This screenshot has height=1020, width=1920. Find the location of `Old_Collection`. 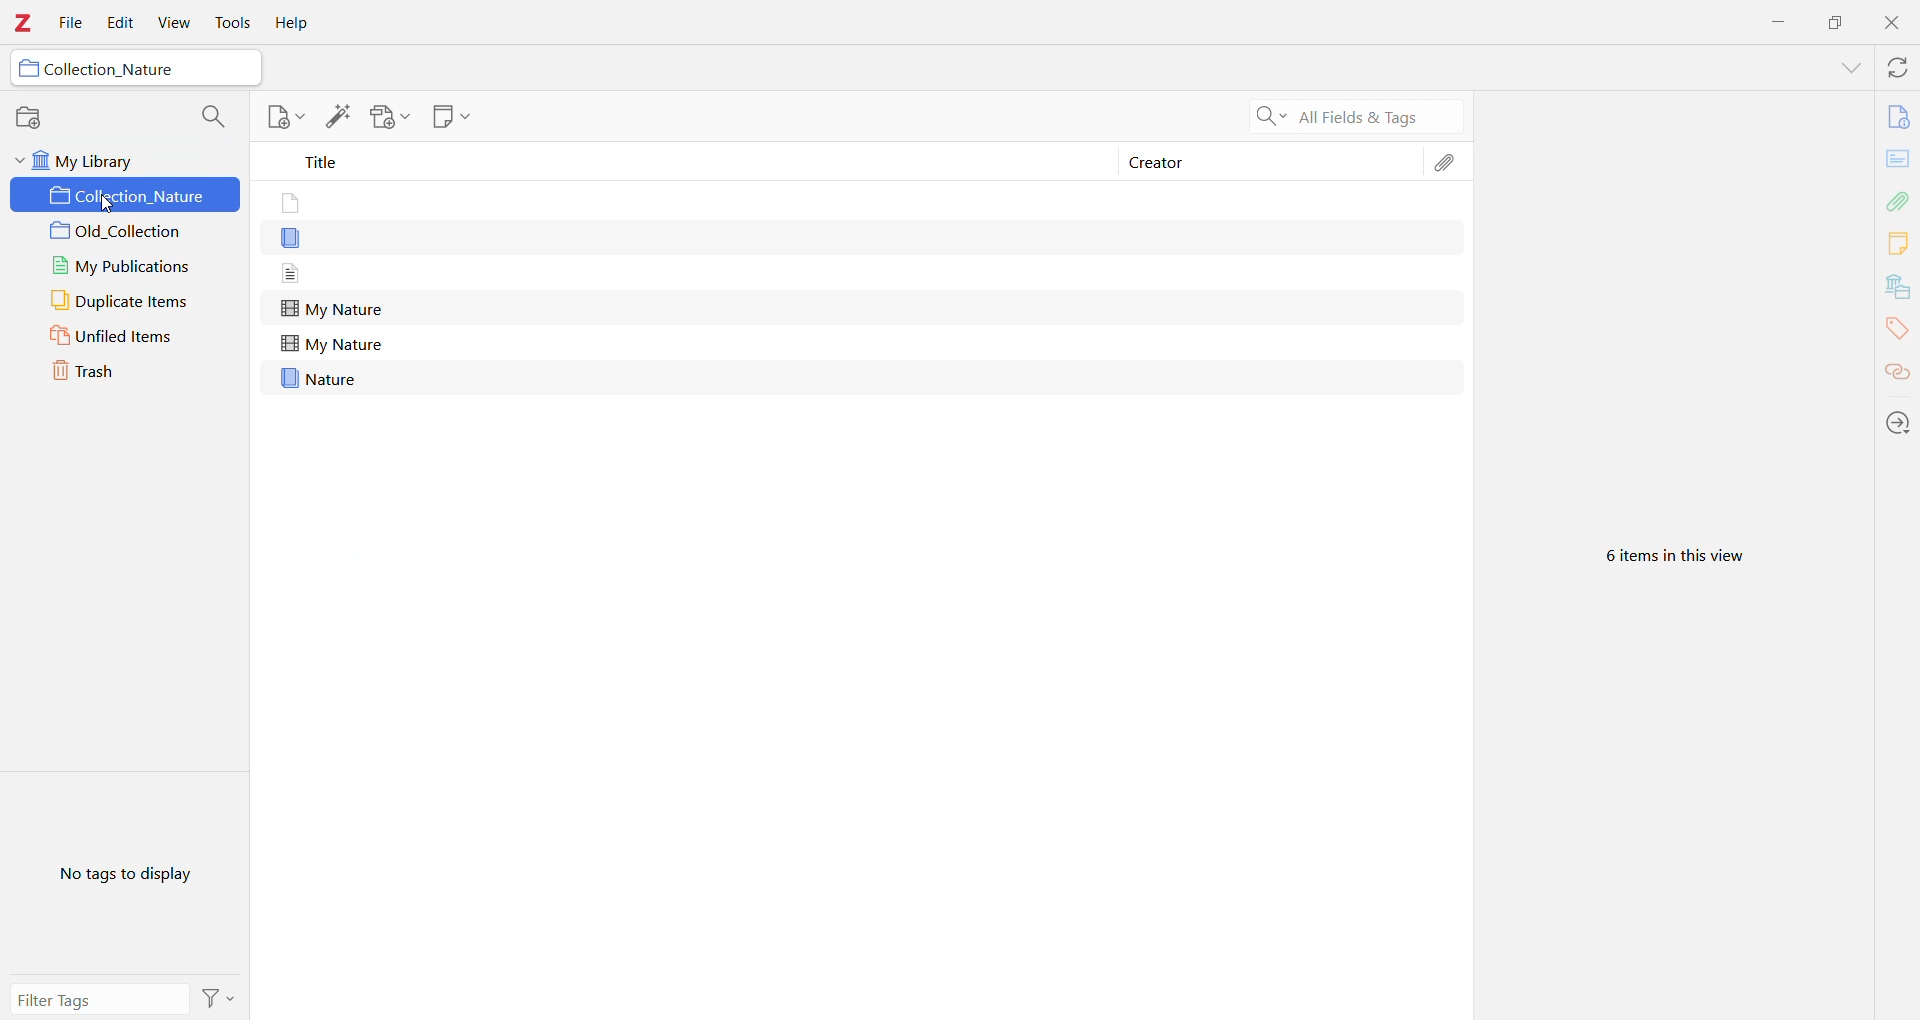

Old_Collection is located at coordinates (129, 233).